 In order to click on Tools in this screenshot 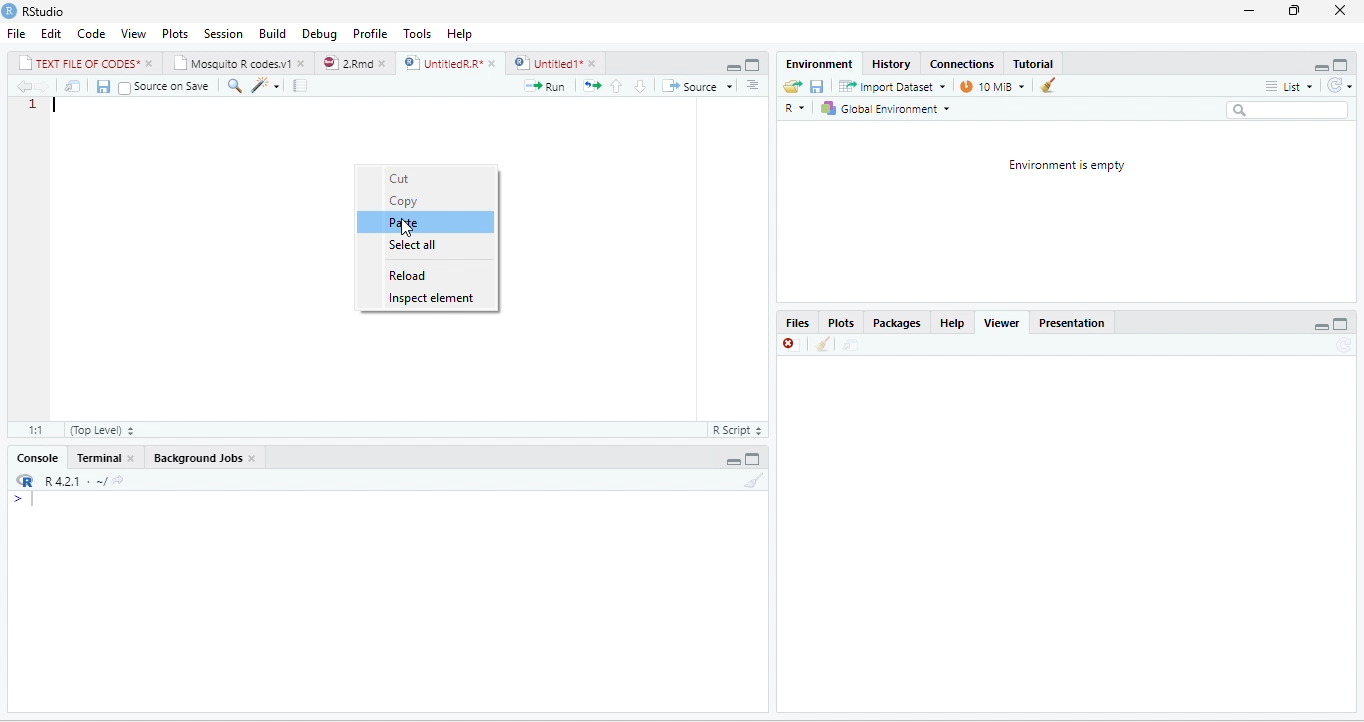, I will do `click(418, 32)`.